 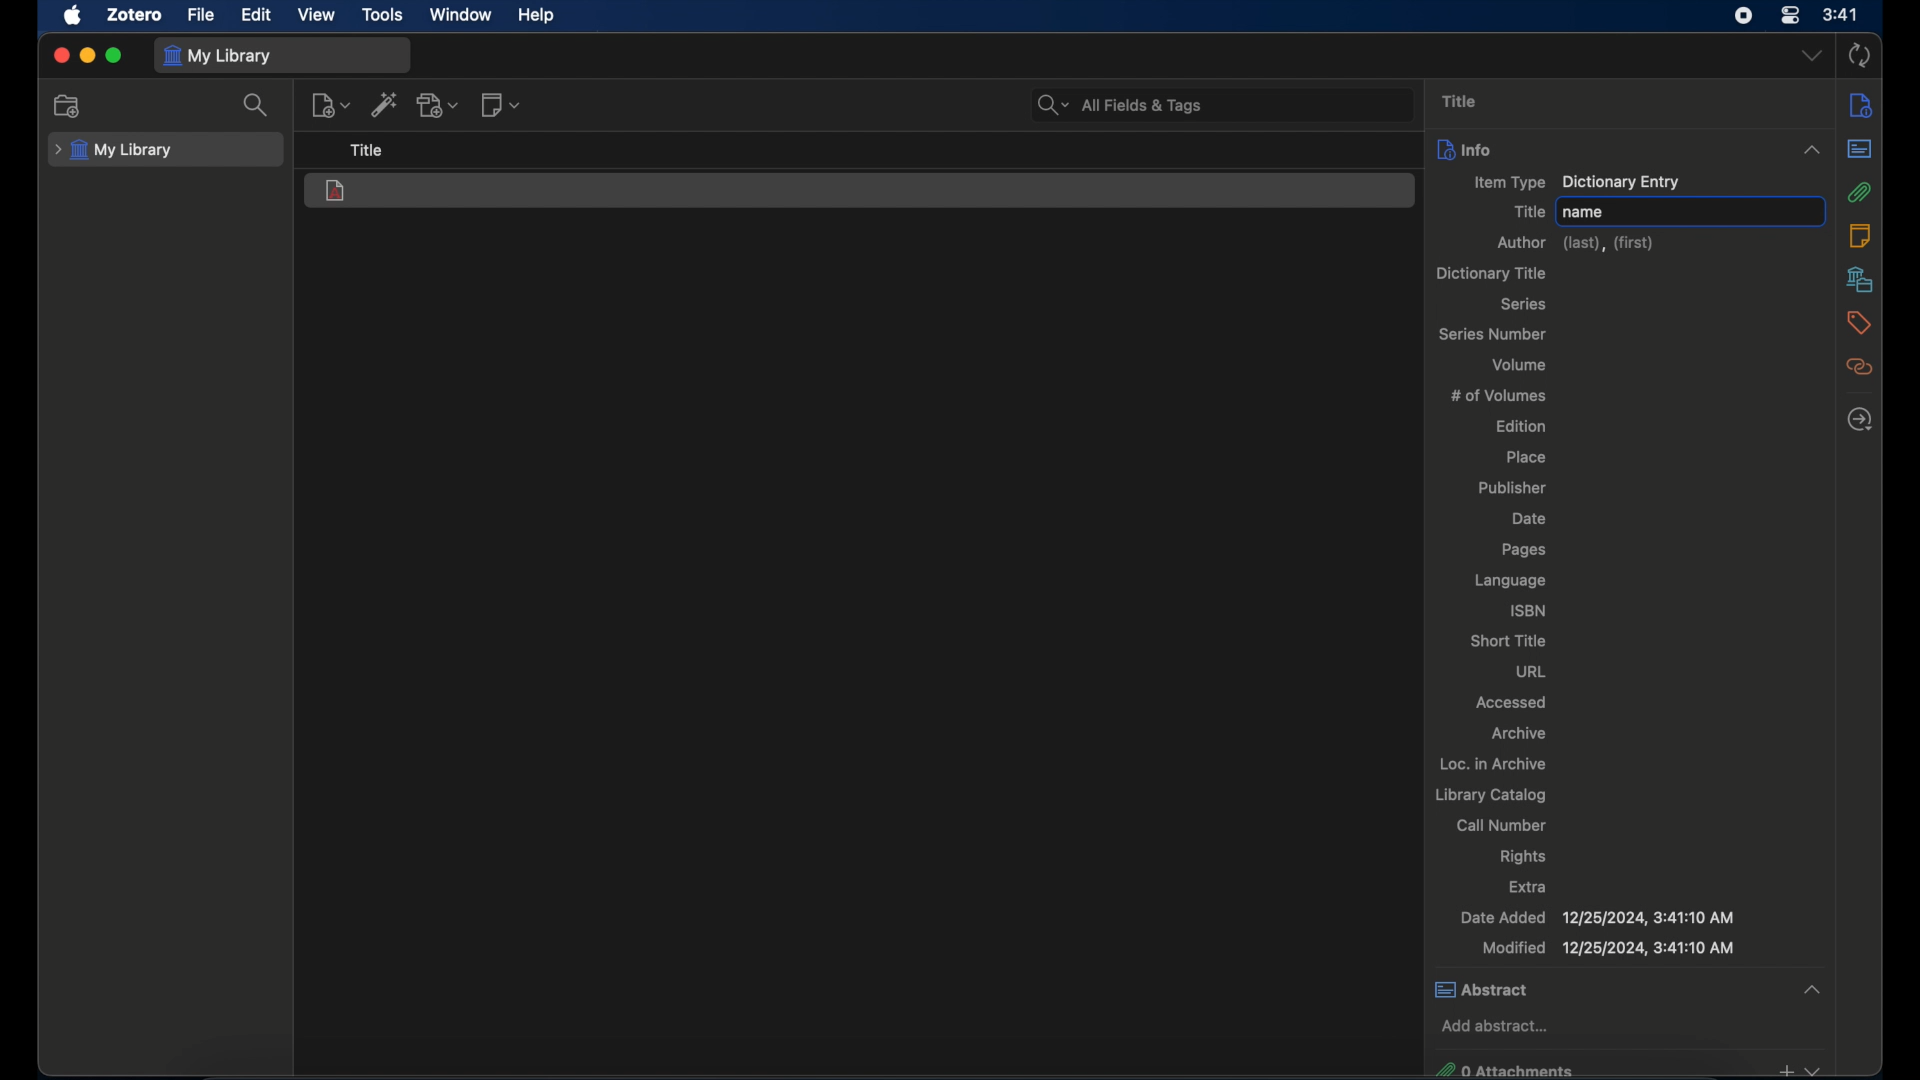 I want to click on author, so click(x=1578, y=244).